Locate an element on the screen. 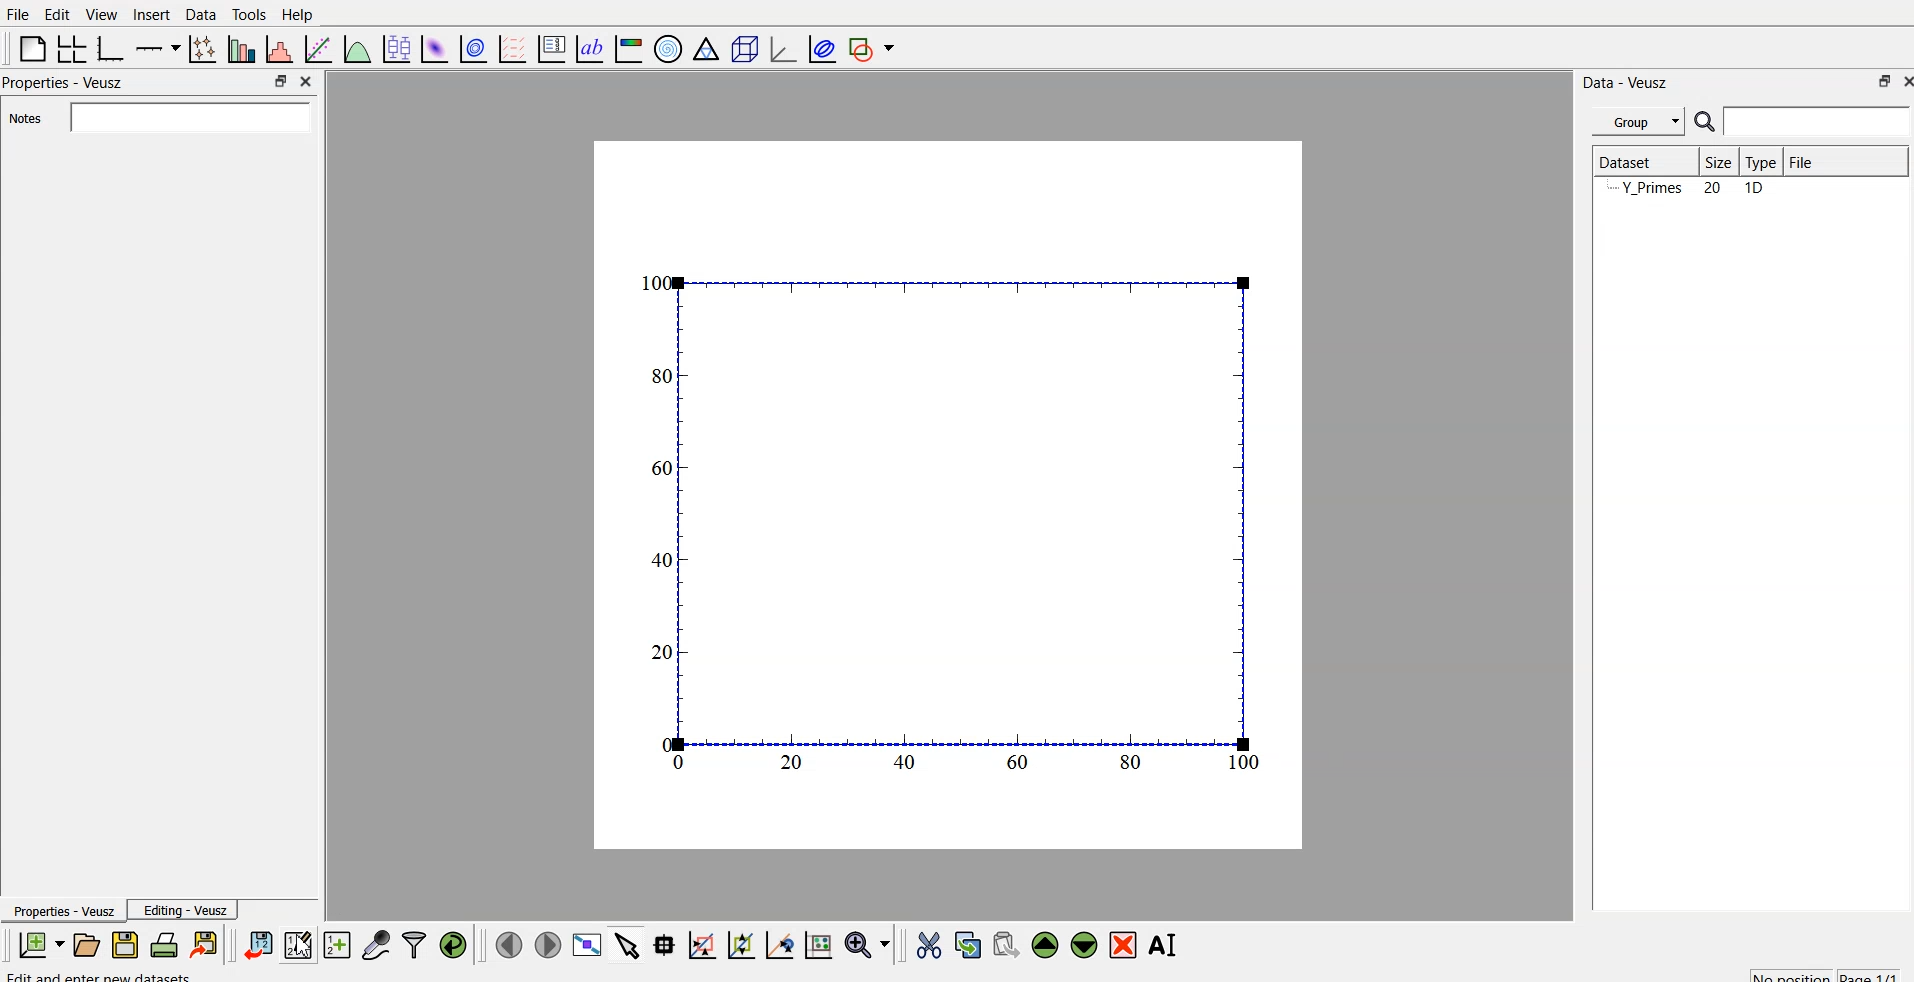  View is located at coordinates (103, 14).